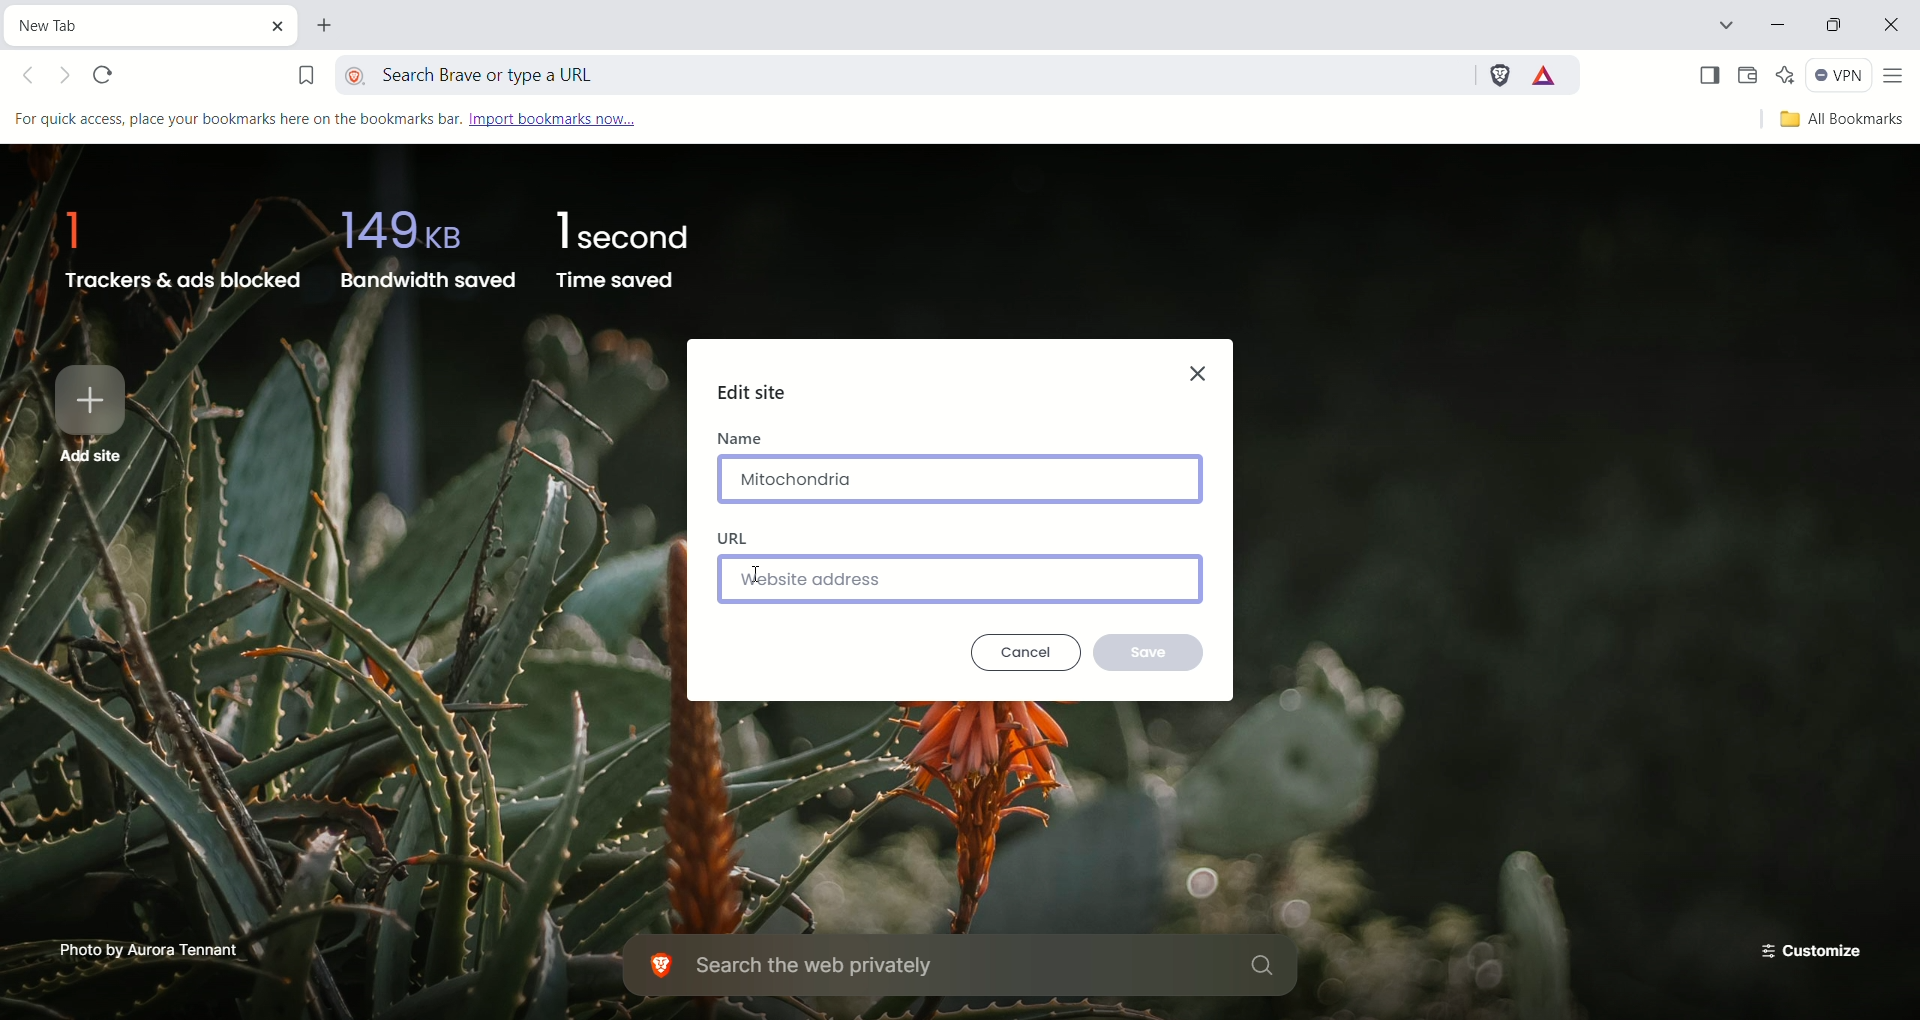  Describe the element at coordinates (305, 71) in the screenshot. I see `bookmark` at that location.